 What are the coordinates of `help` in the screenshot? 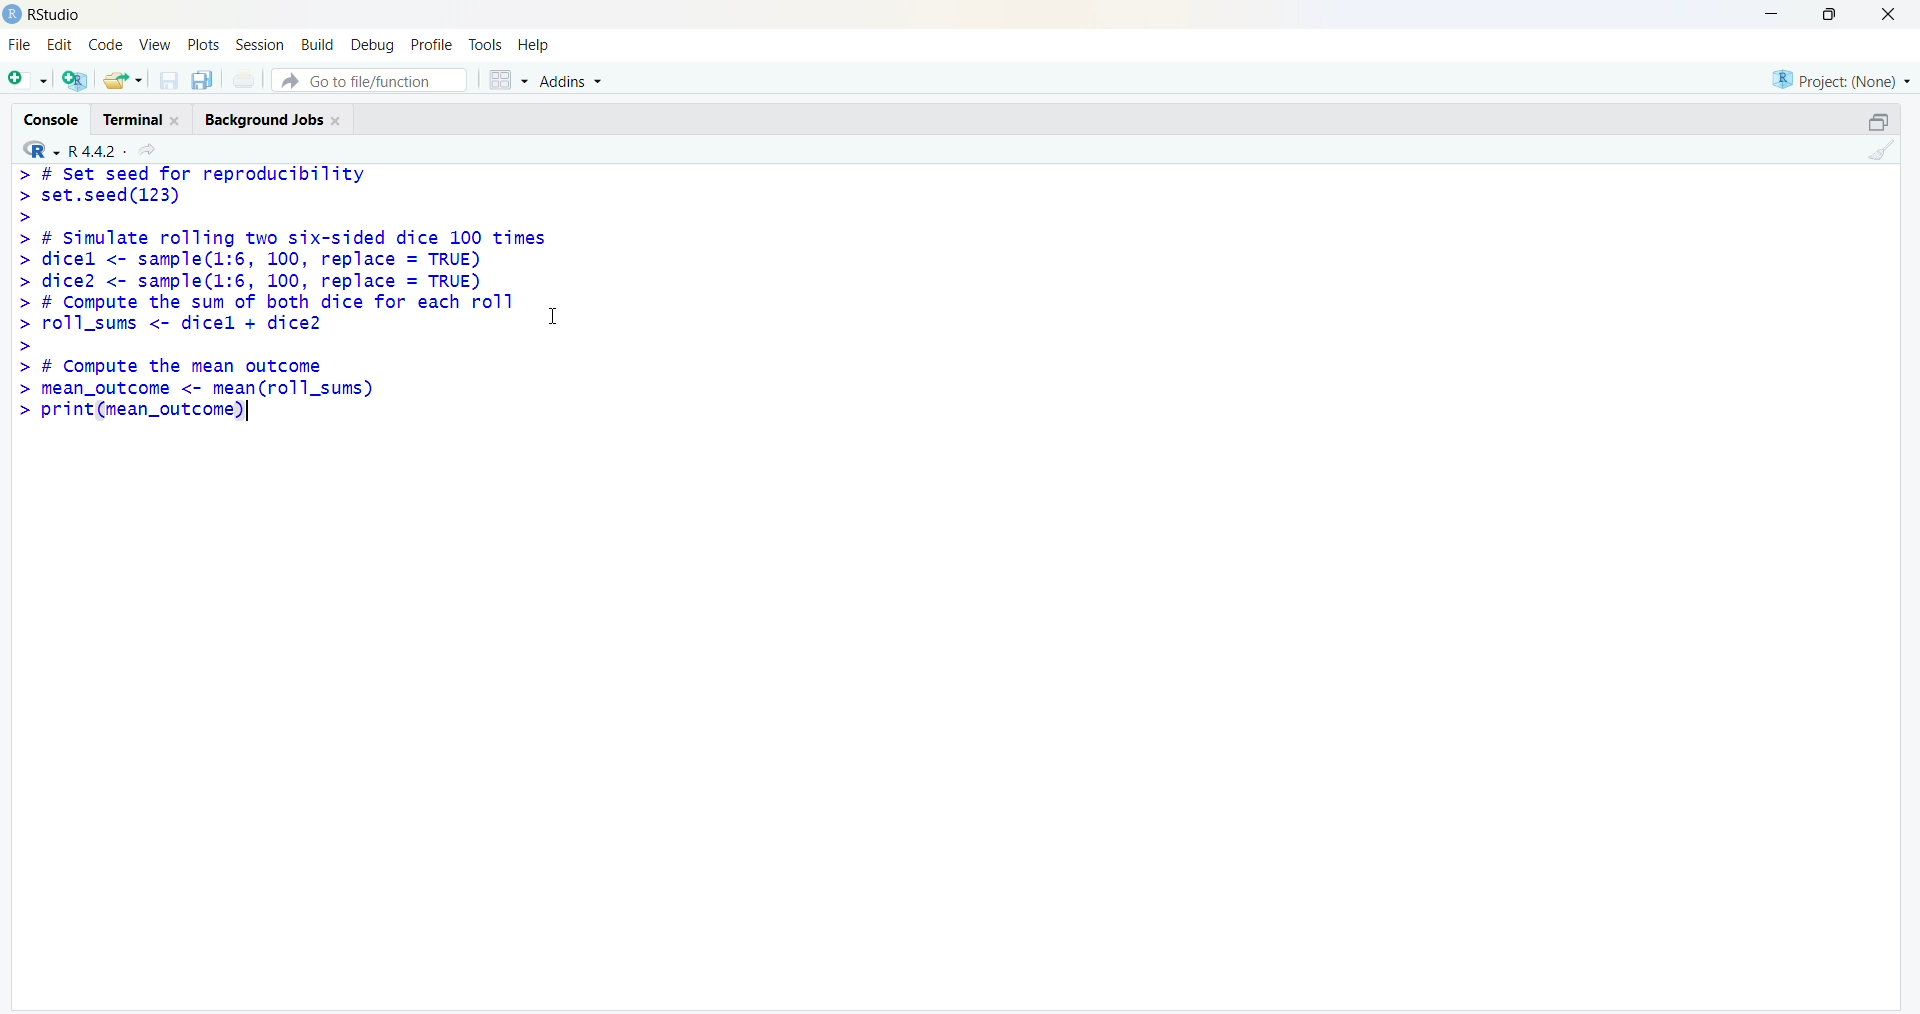 It's located at (536, 46).